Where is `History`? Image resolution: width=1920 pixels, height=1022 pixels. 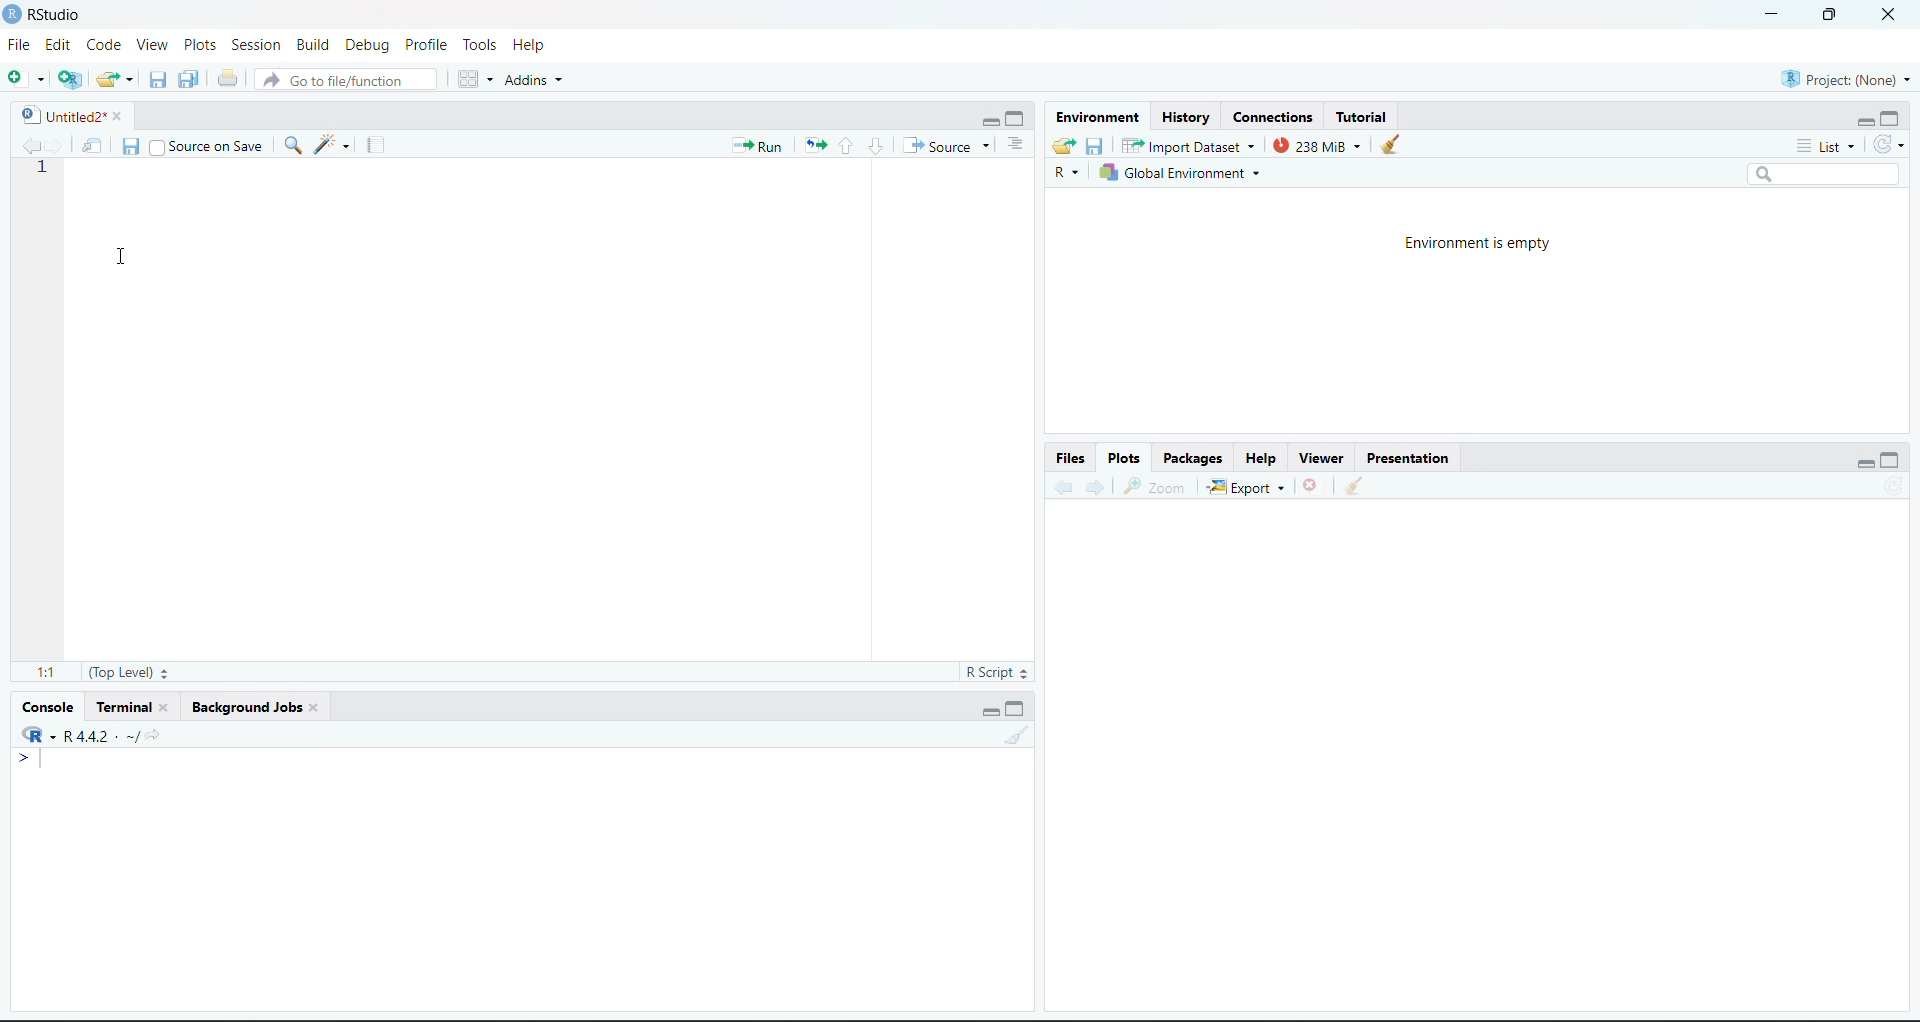 History is located at coordinates (1185, 118).